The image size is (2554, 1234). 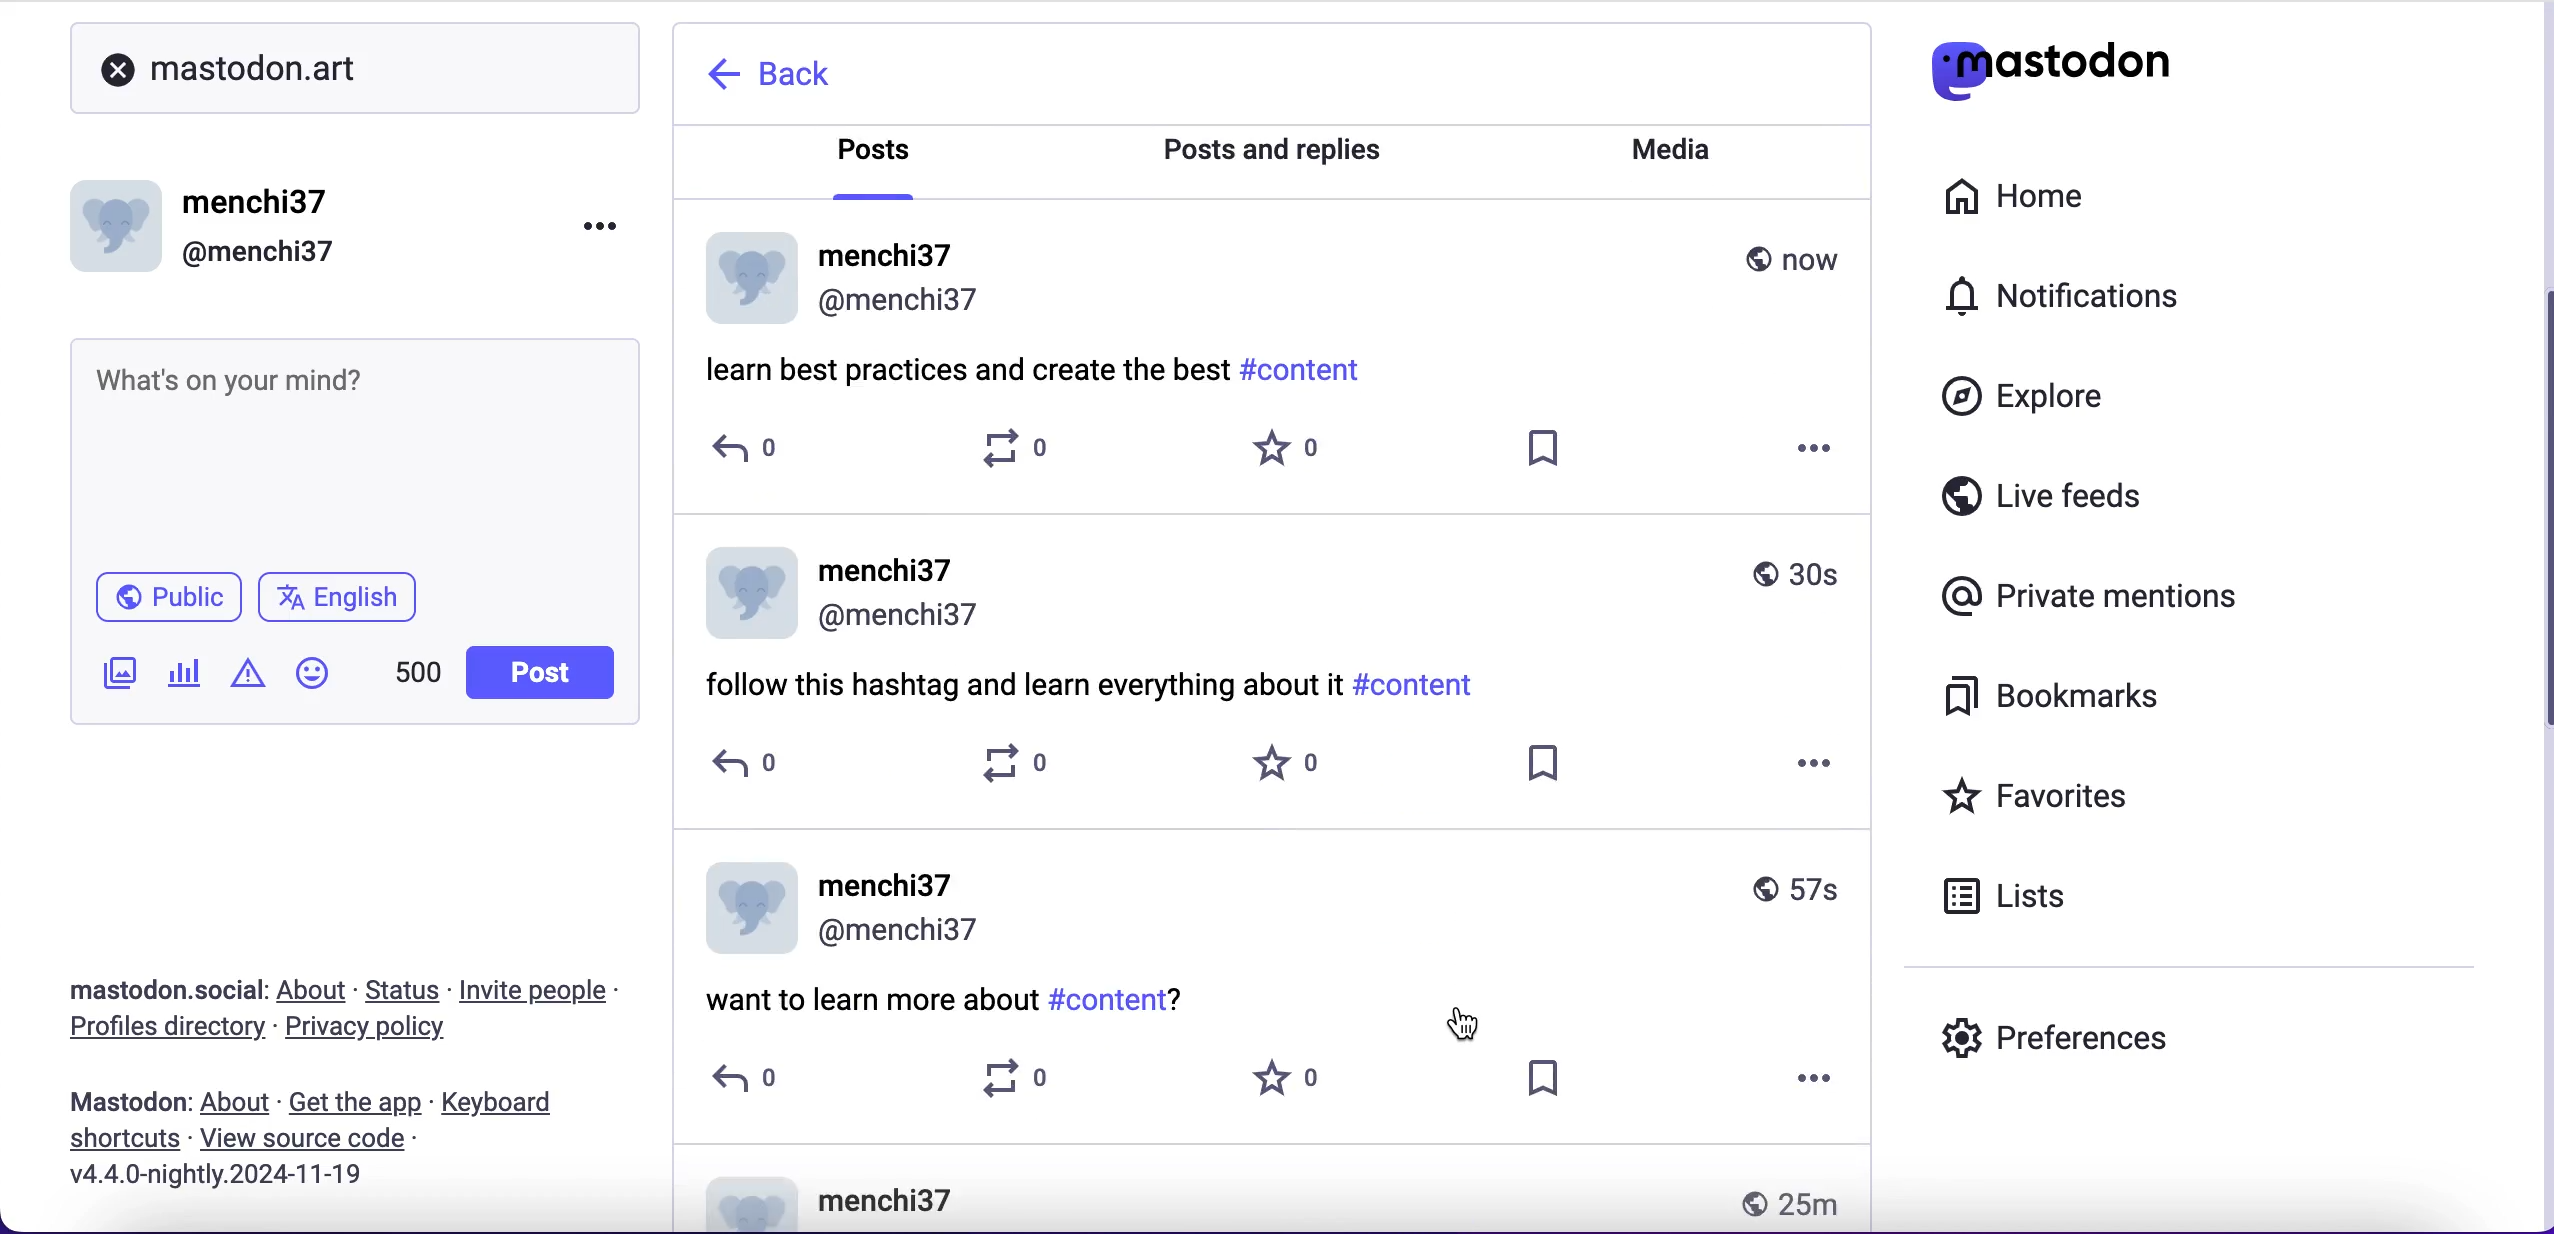 What do you see at coordinates (2040, 198) in the screenshot?
I see `home` at bounding box center [2040, 198].